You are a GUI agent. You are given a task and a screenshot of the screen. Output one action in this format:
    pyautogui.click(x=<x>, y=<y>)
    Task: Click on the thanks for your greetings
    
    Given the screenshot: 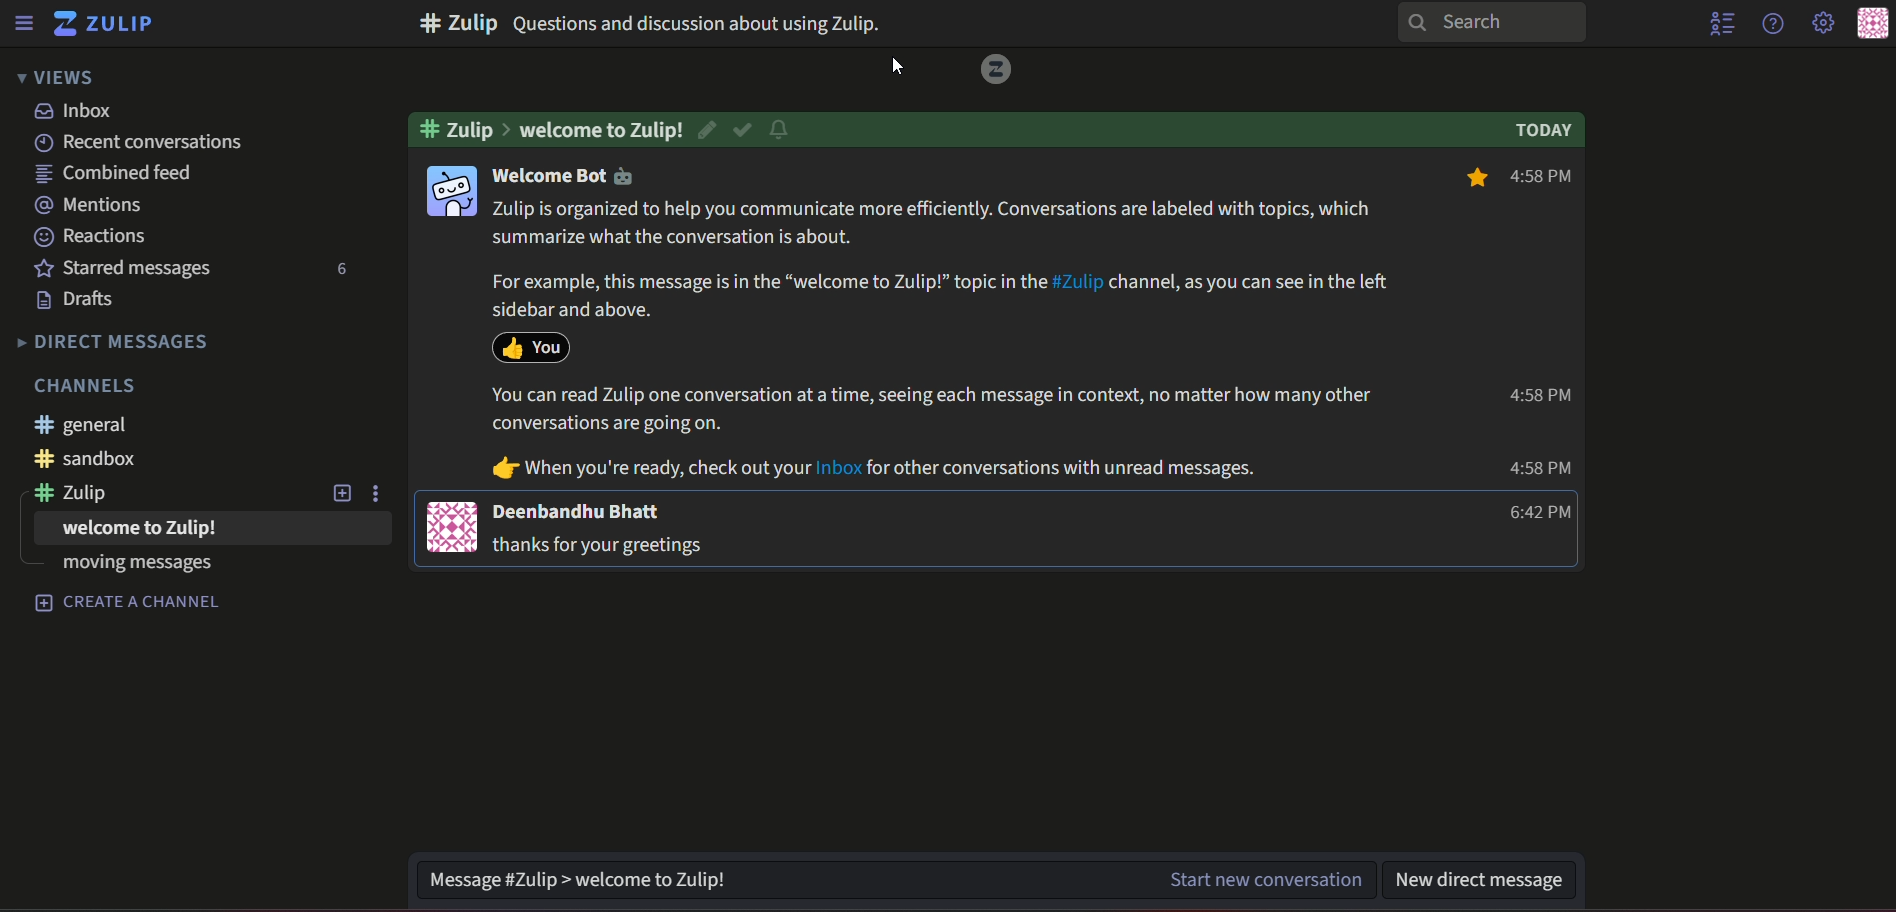 What is the action you would take?
    pyautogui.click(x=598, y=547)
    